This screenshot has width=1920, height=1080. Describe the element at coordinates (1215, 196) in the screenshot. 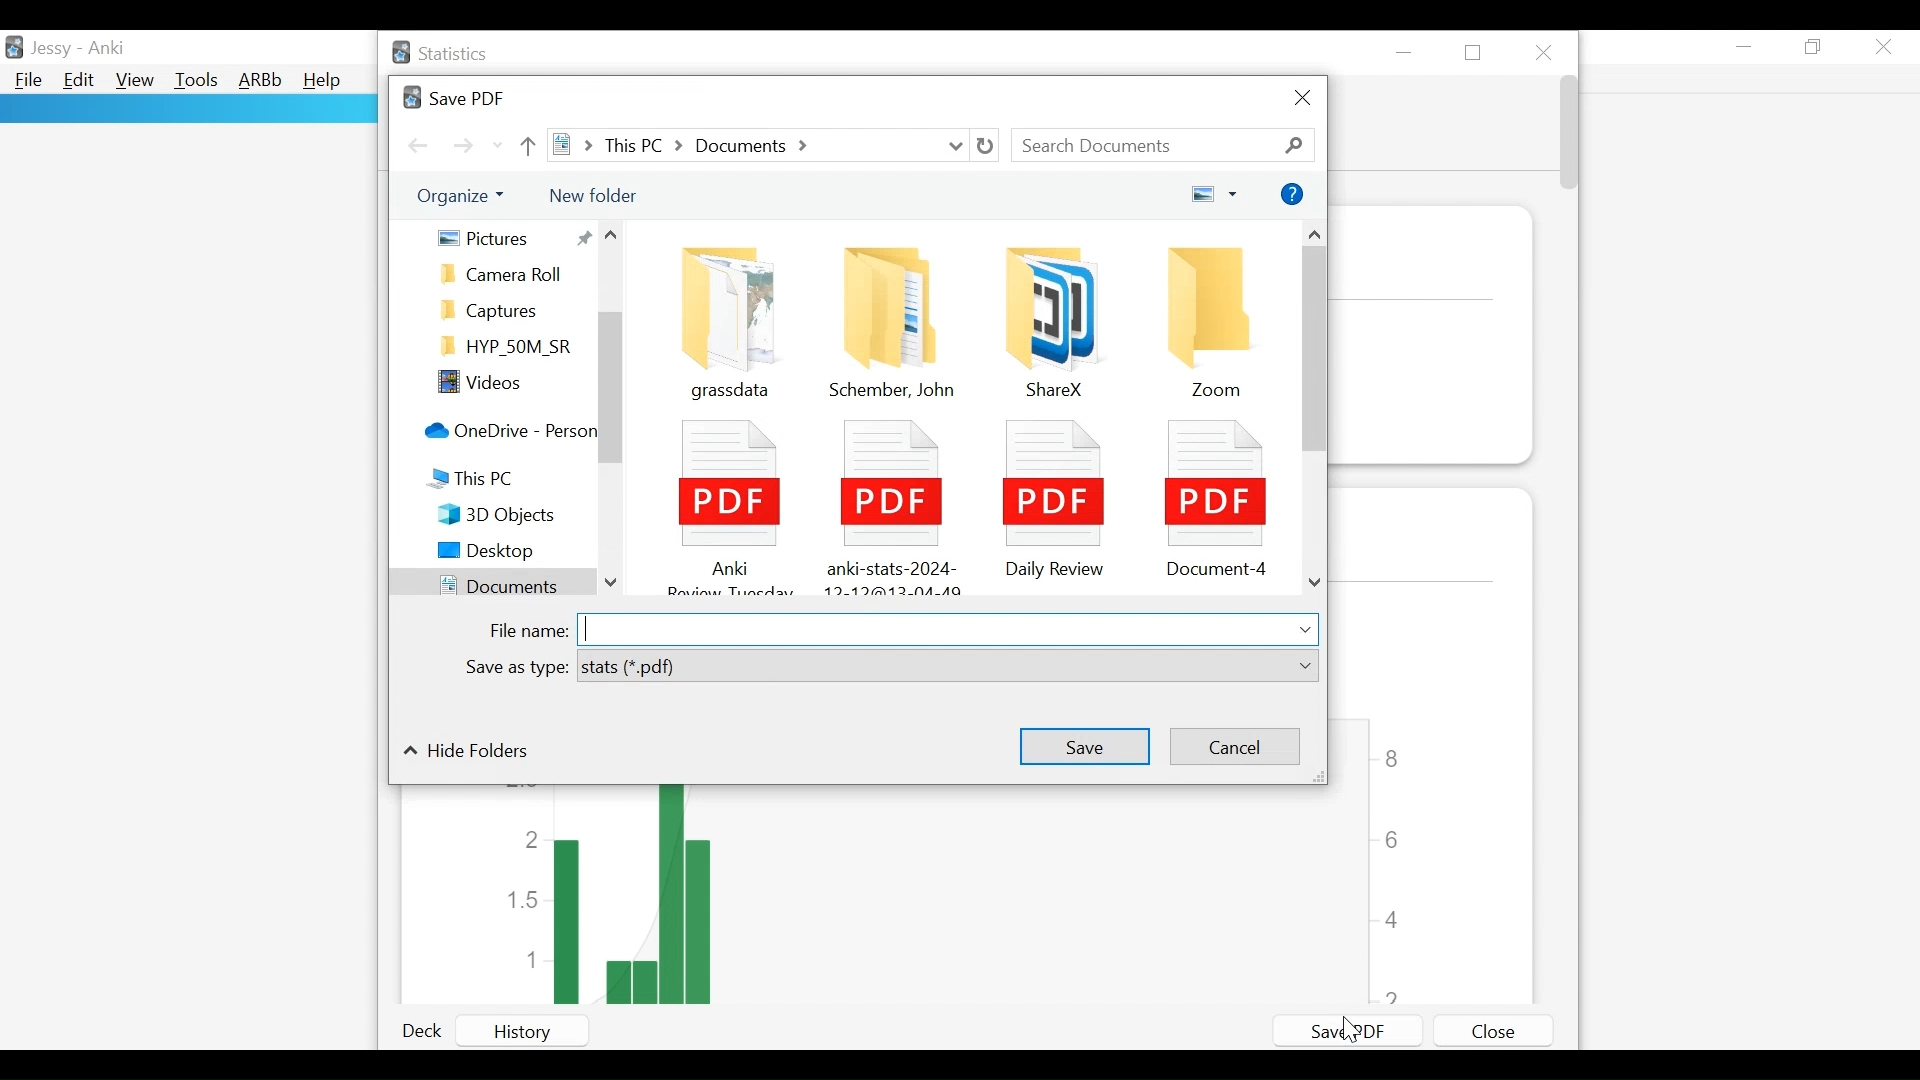

I see `Show your view as` at that location.